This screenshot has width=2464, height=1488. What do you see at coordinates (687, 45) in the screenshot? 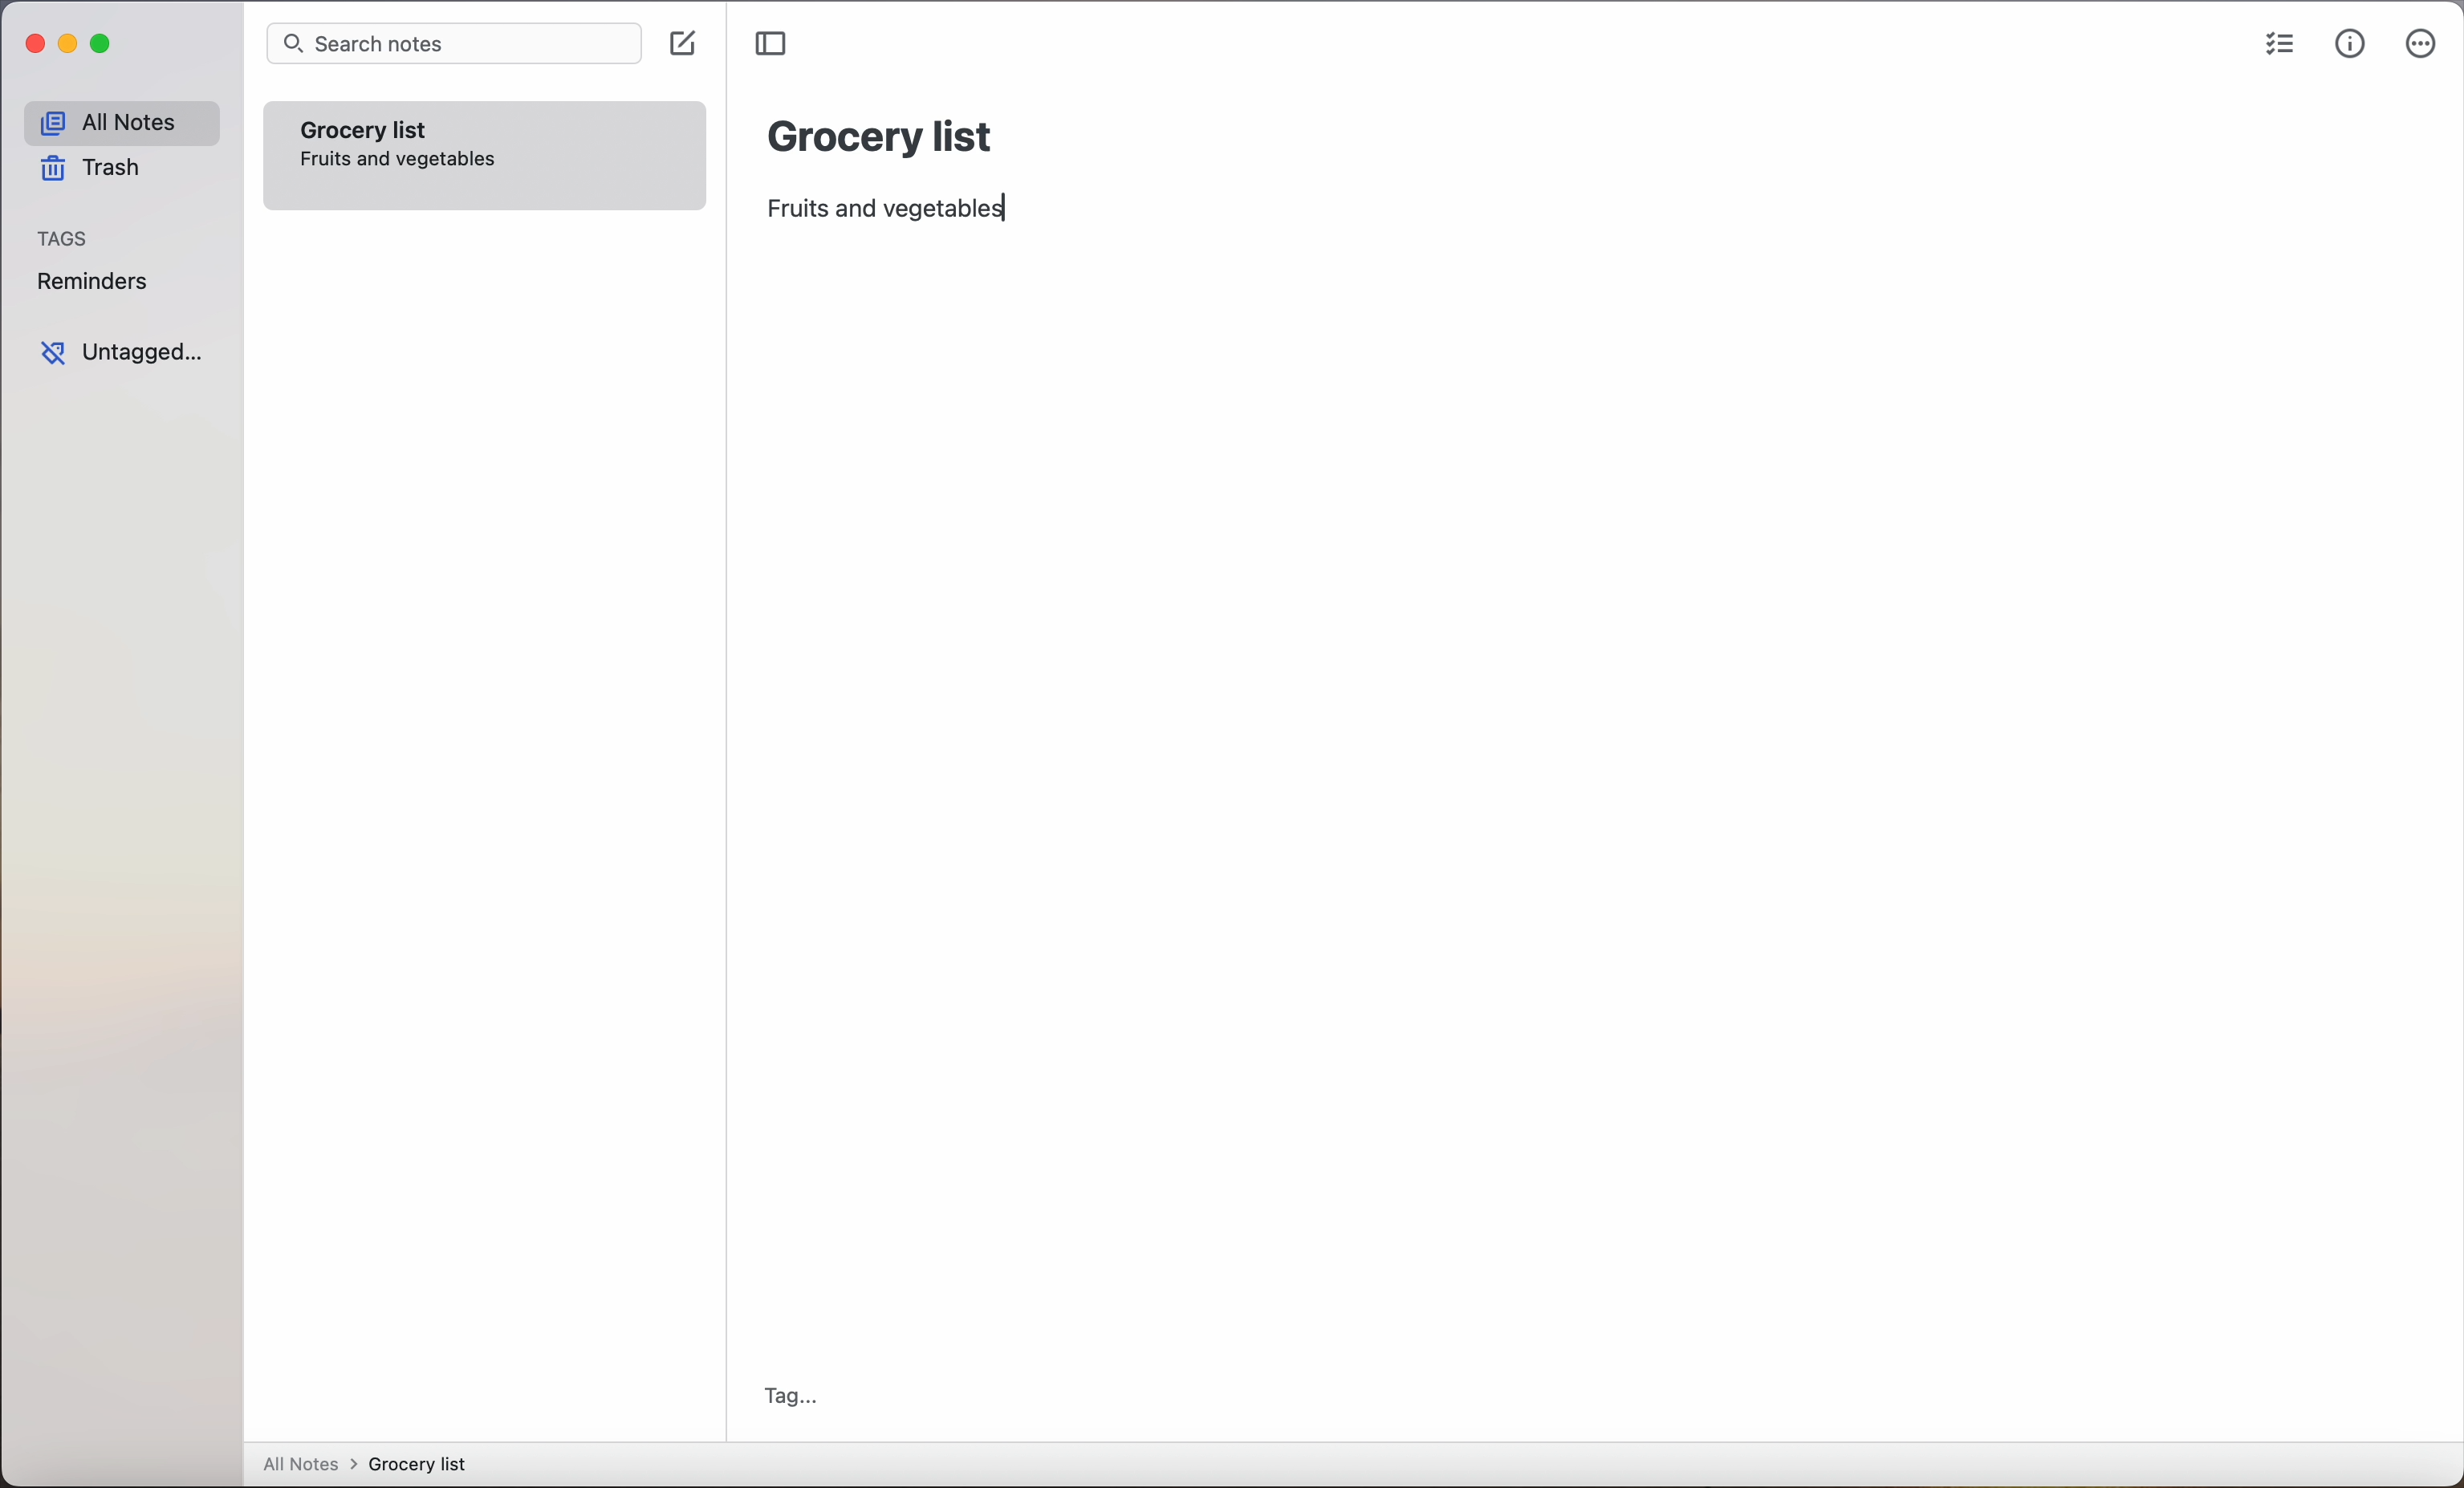
I see `click on create note` at bounding box center [687, 45].